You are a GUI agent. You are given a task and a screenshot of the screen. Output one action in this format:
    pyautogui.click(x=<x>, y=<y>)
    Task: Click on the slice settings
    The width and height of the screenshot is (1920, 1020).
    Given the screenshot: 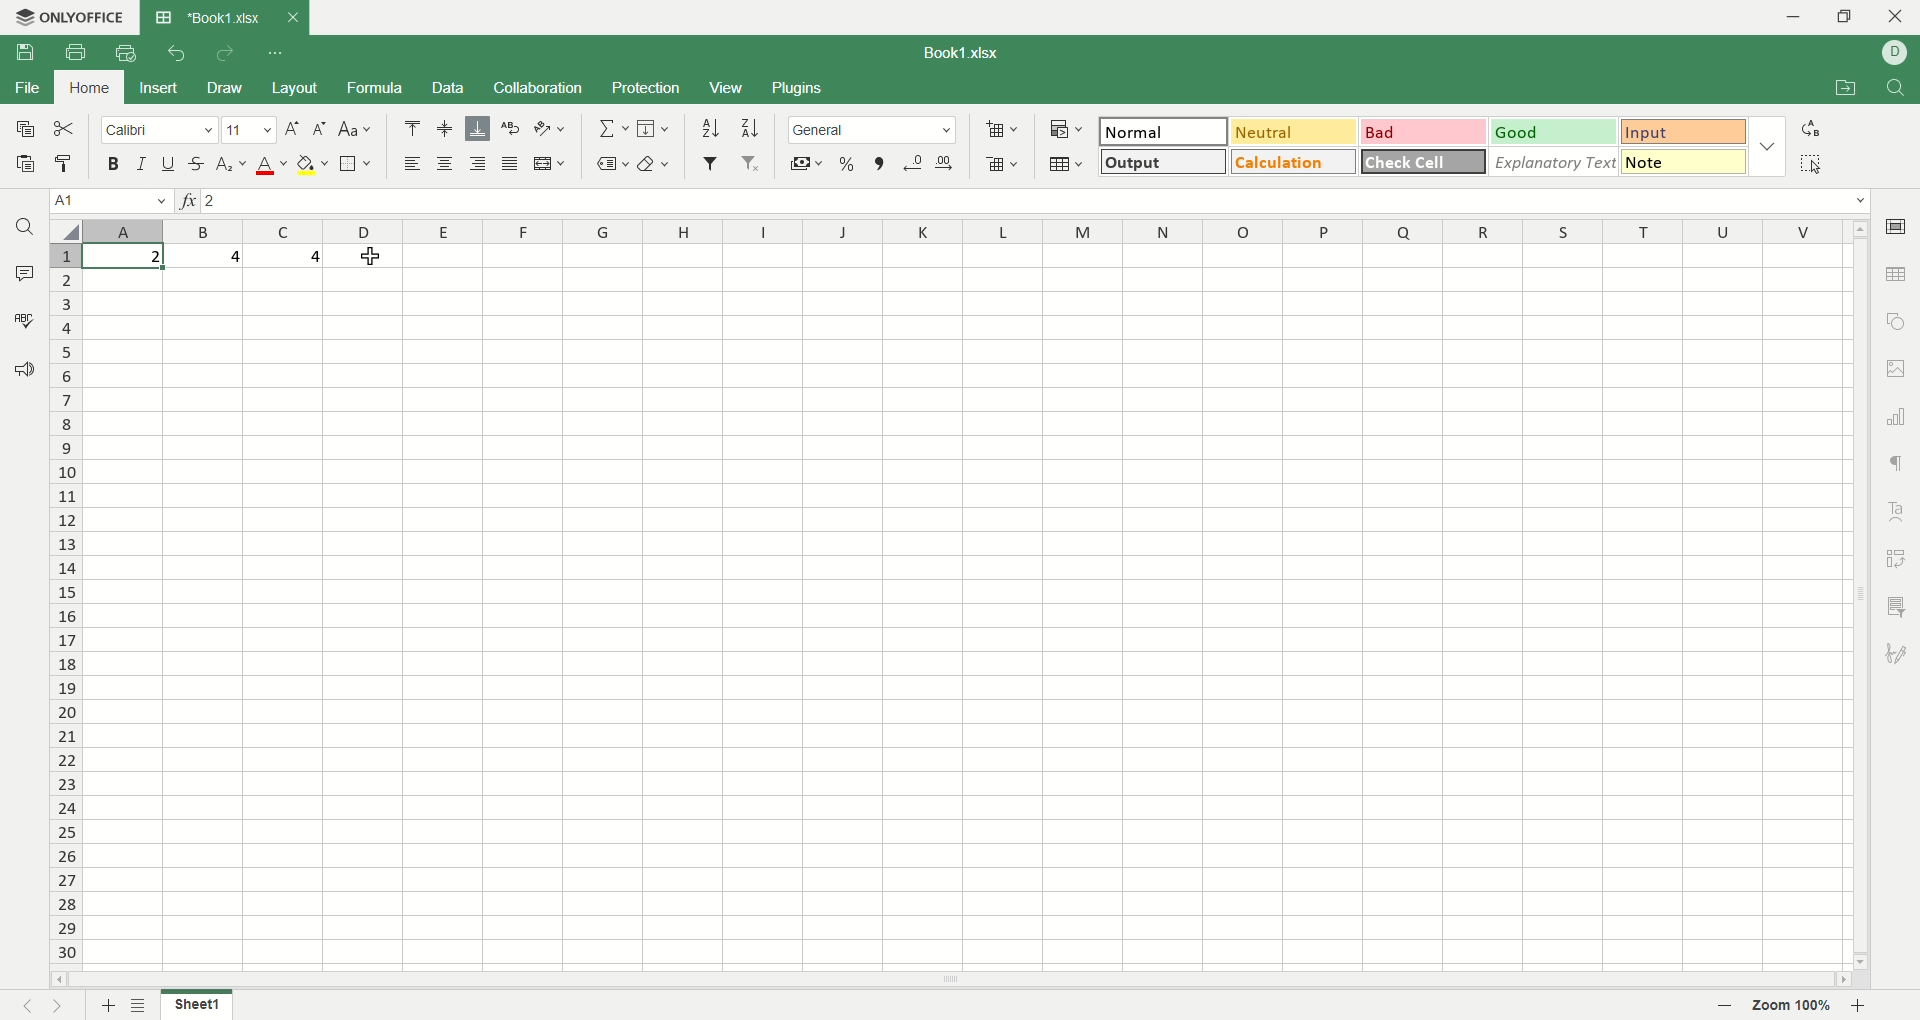 What is the action you would take?
    pyautogui.click(x=1897, y=611)
    